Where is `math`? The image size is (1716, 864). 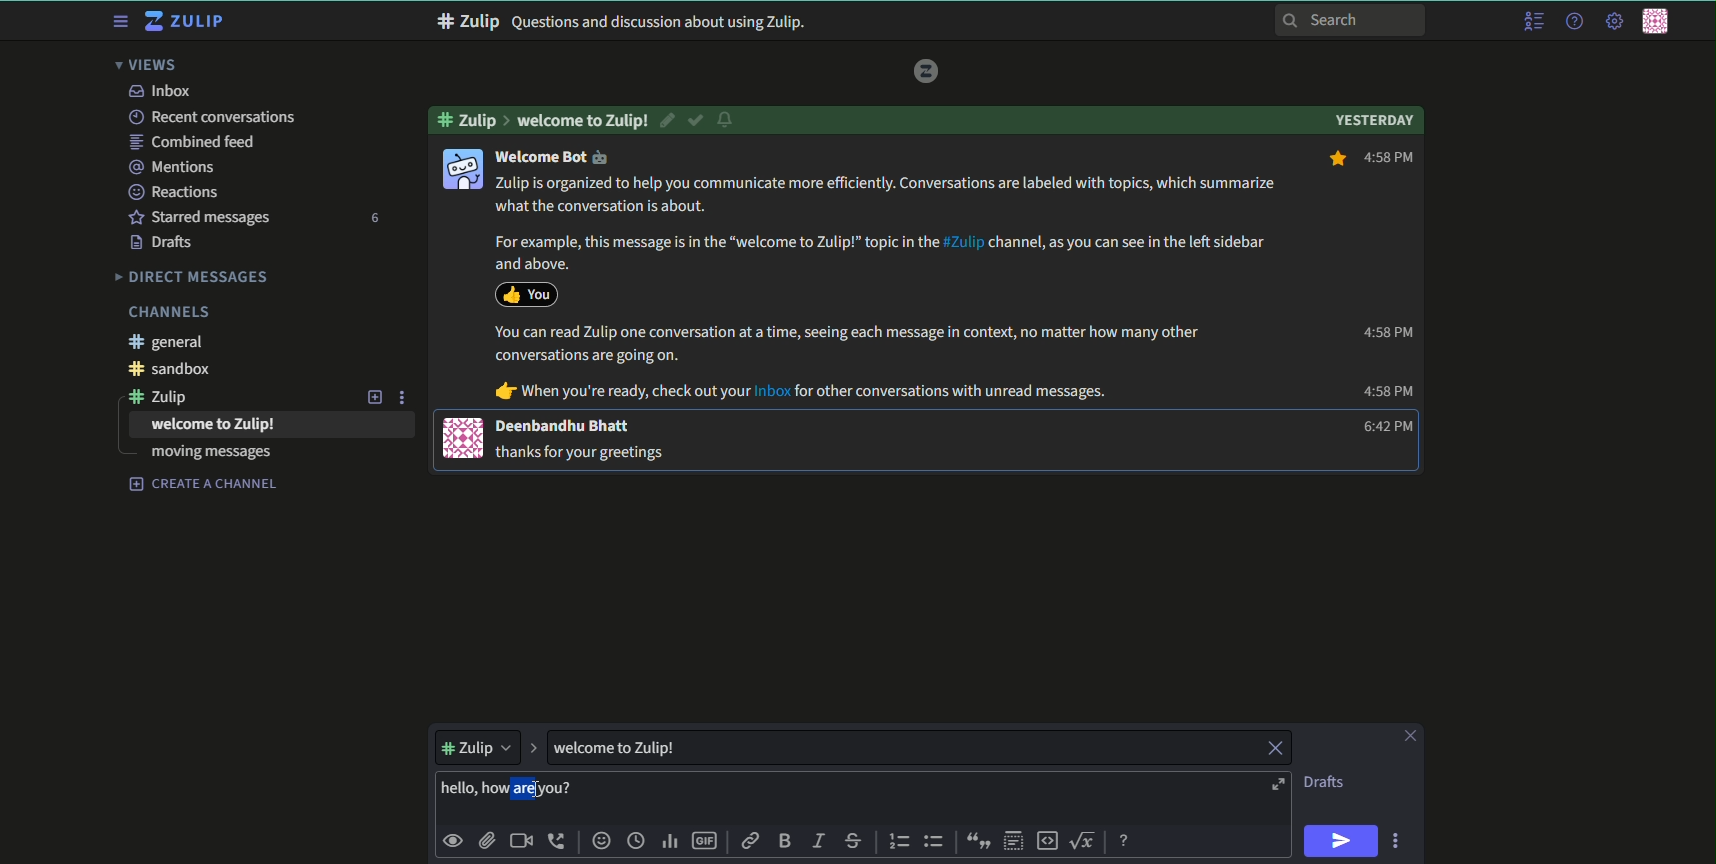
math is located at coordinates (1086, 839).